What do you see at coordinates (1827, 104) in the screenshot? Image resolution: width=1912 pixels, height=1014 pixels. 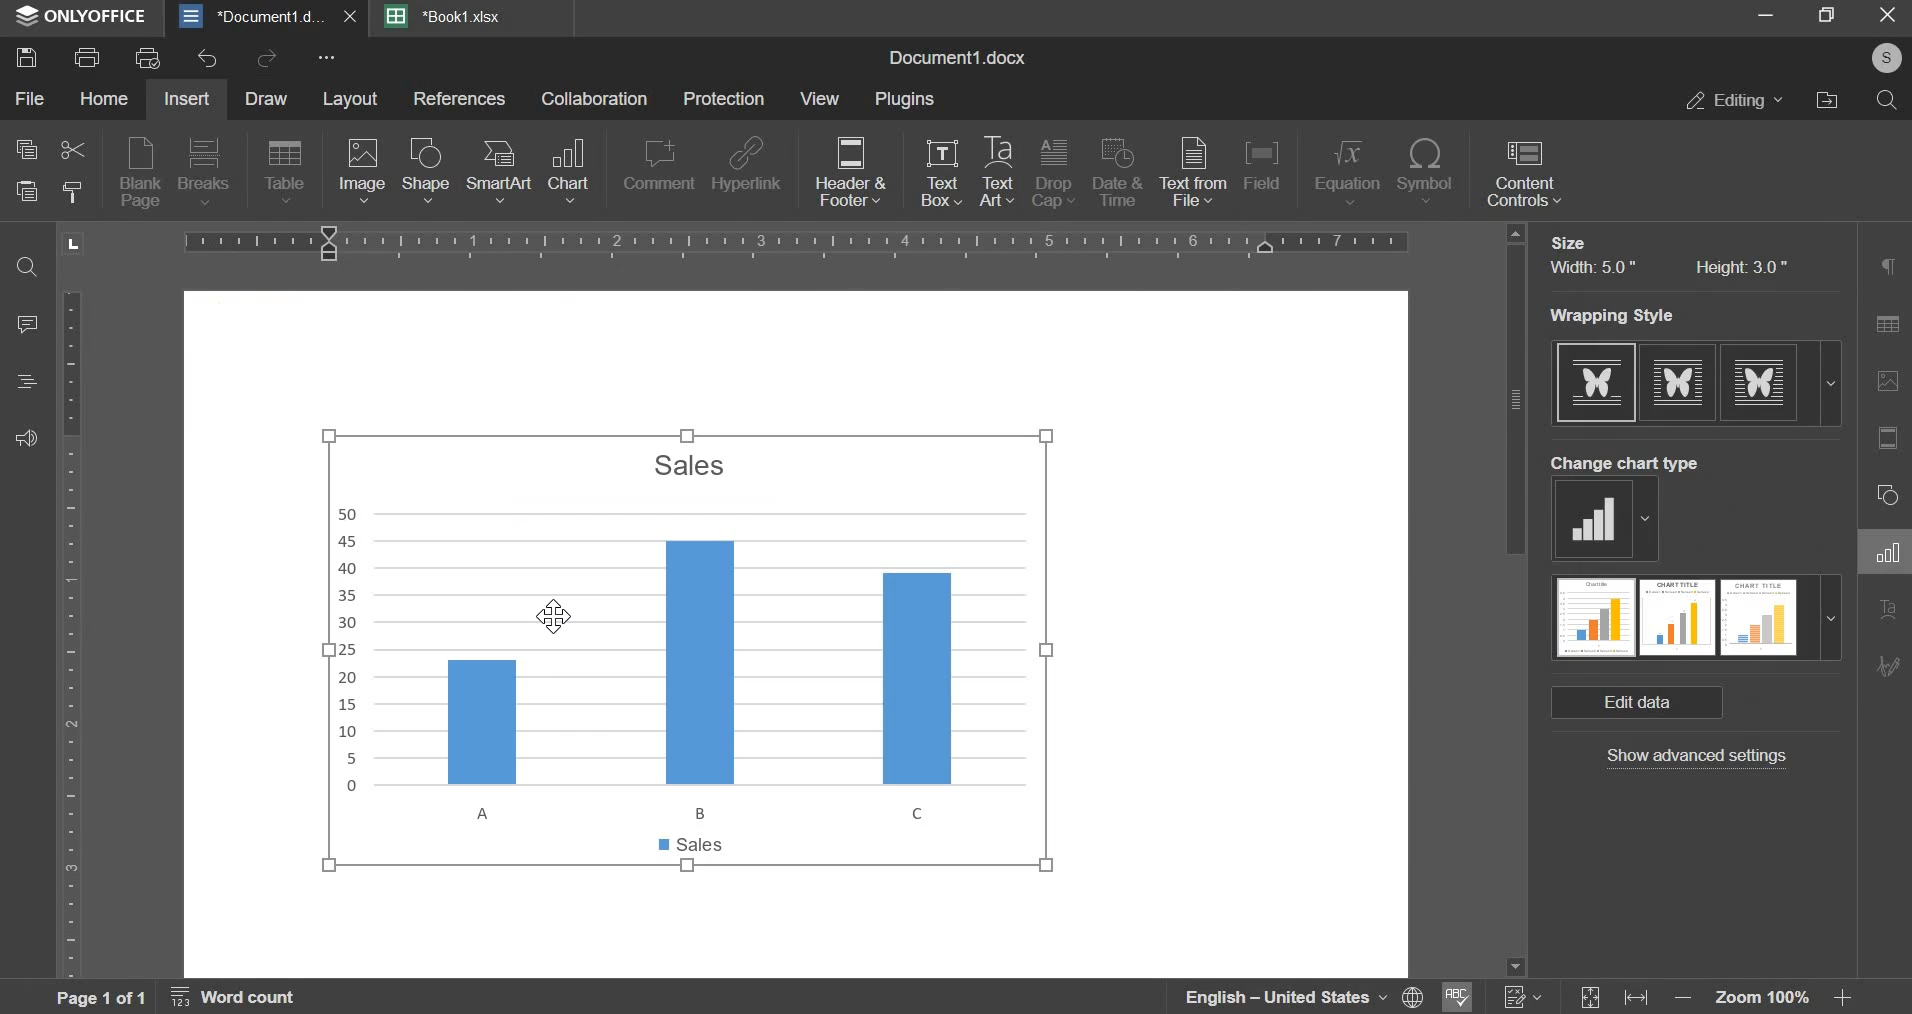 I see `file location` at bounding box center [1827, 104].